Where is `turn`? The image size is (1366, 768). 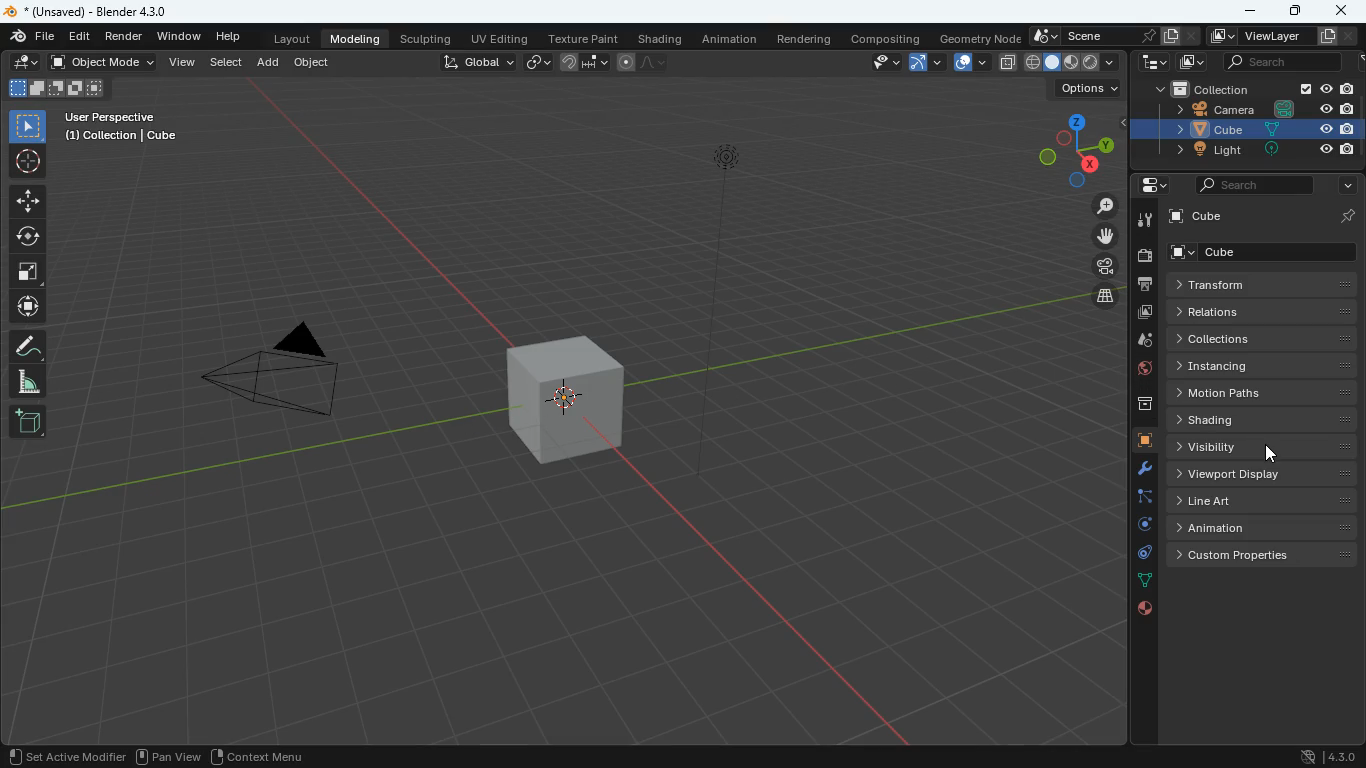
turn is located at coordinates (1137, 527).